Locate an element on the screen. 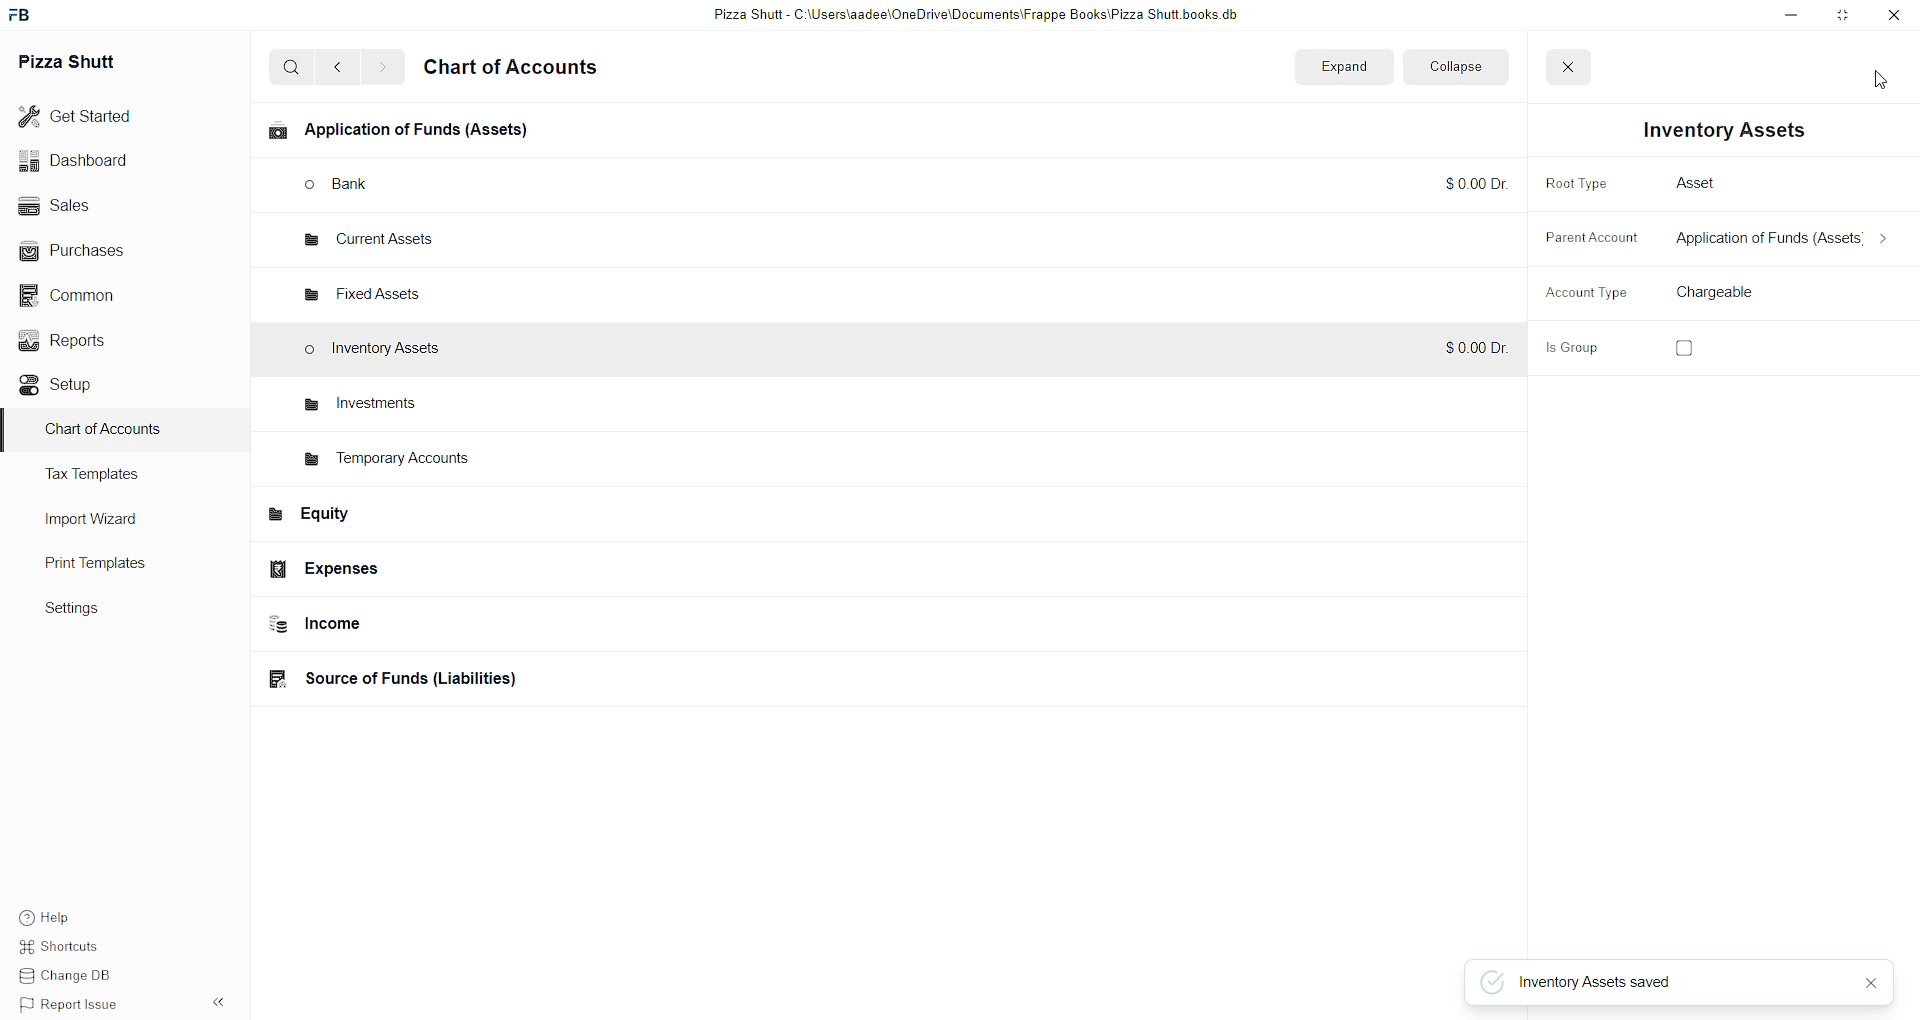 The width and height of the screenshot is (1920, 1020). select parent account  is located at coordinates (1775, 242).